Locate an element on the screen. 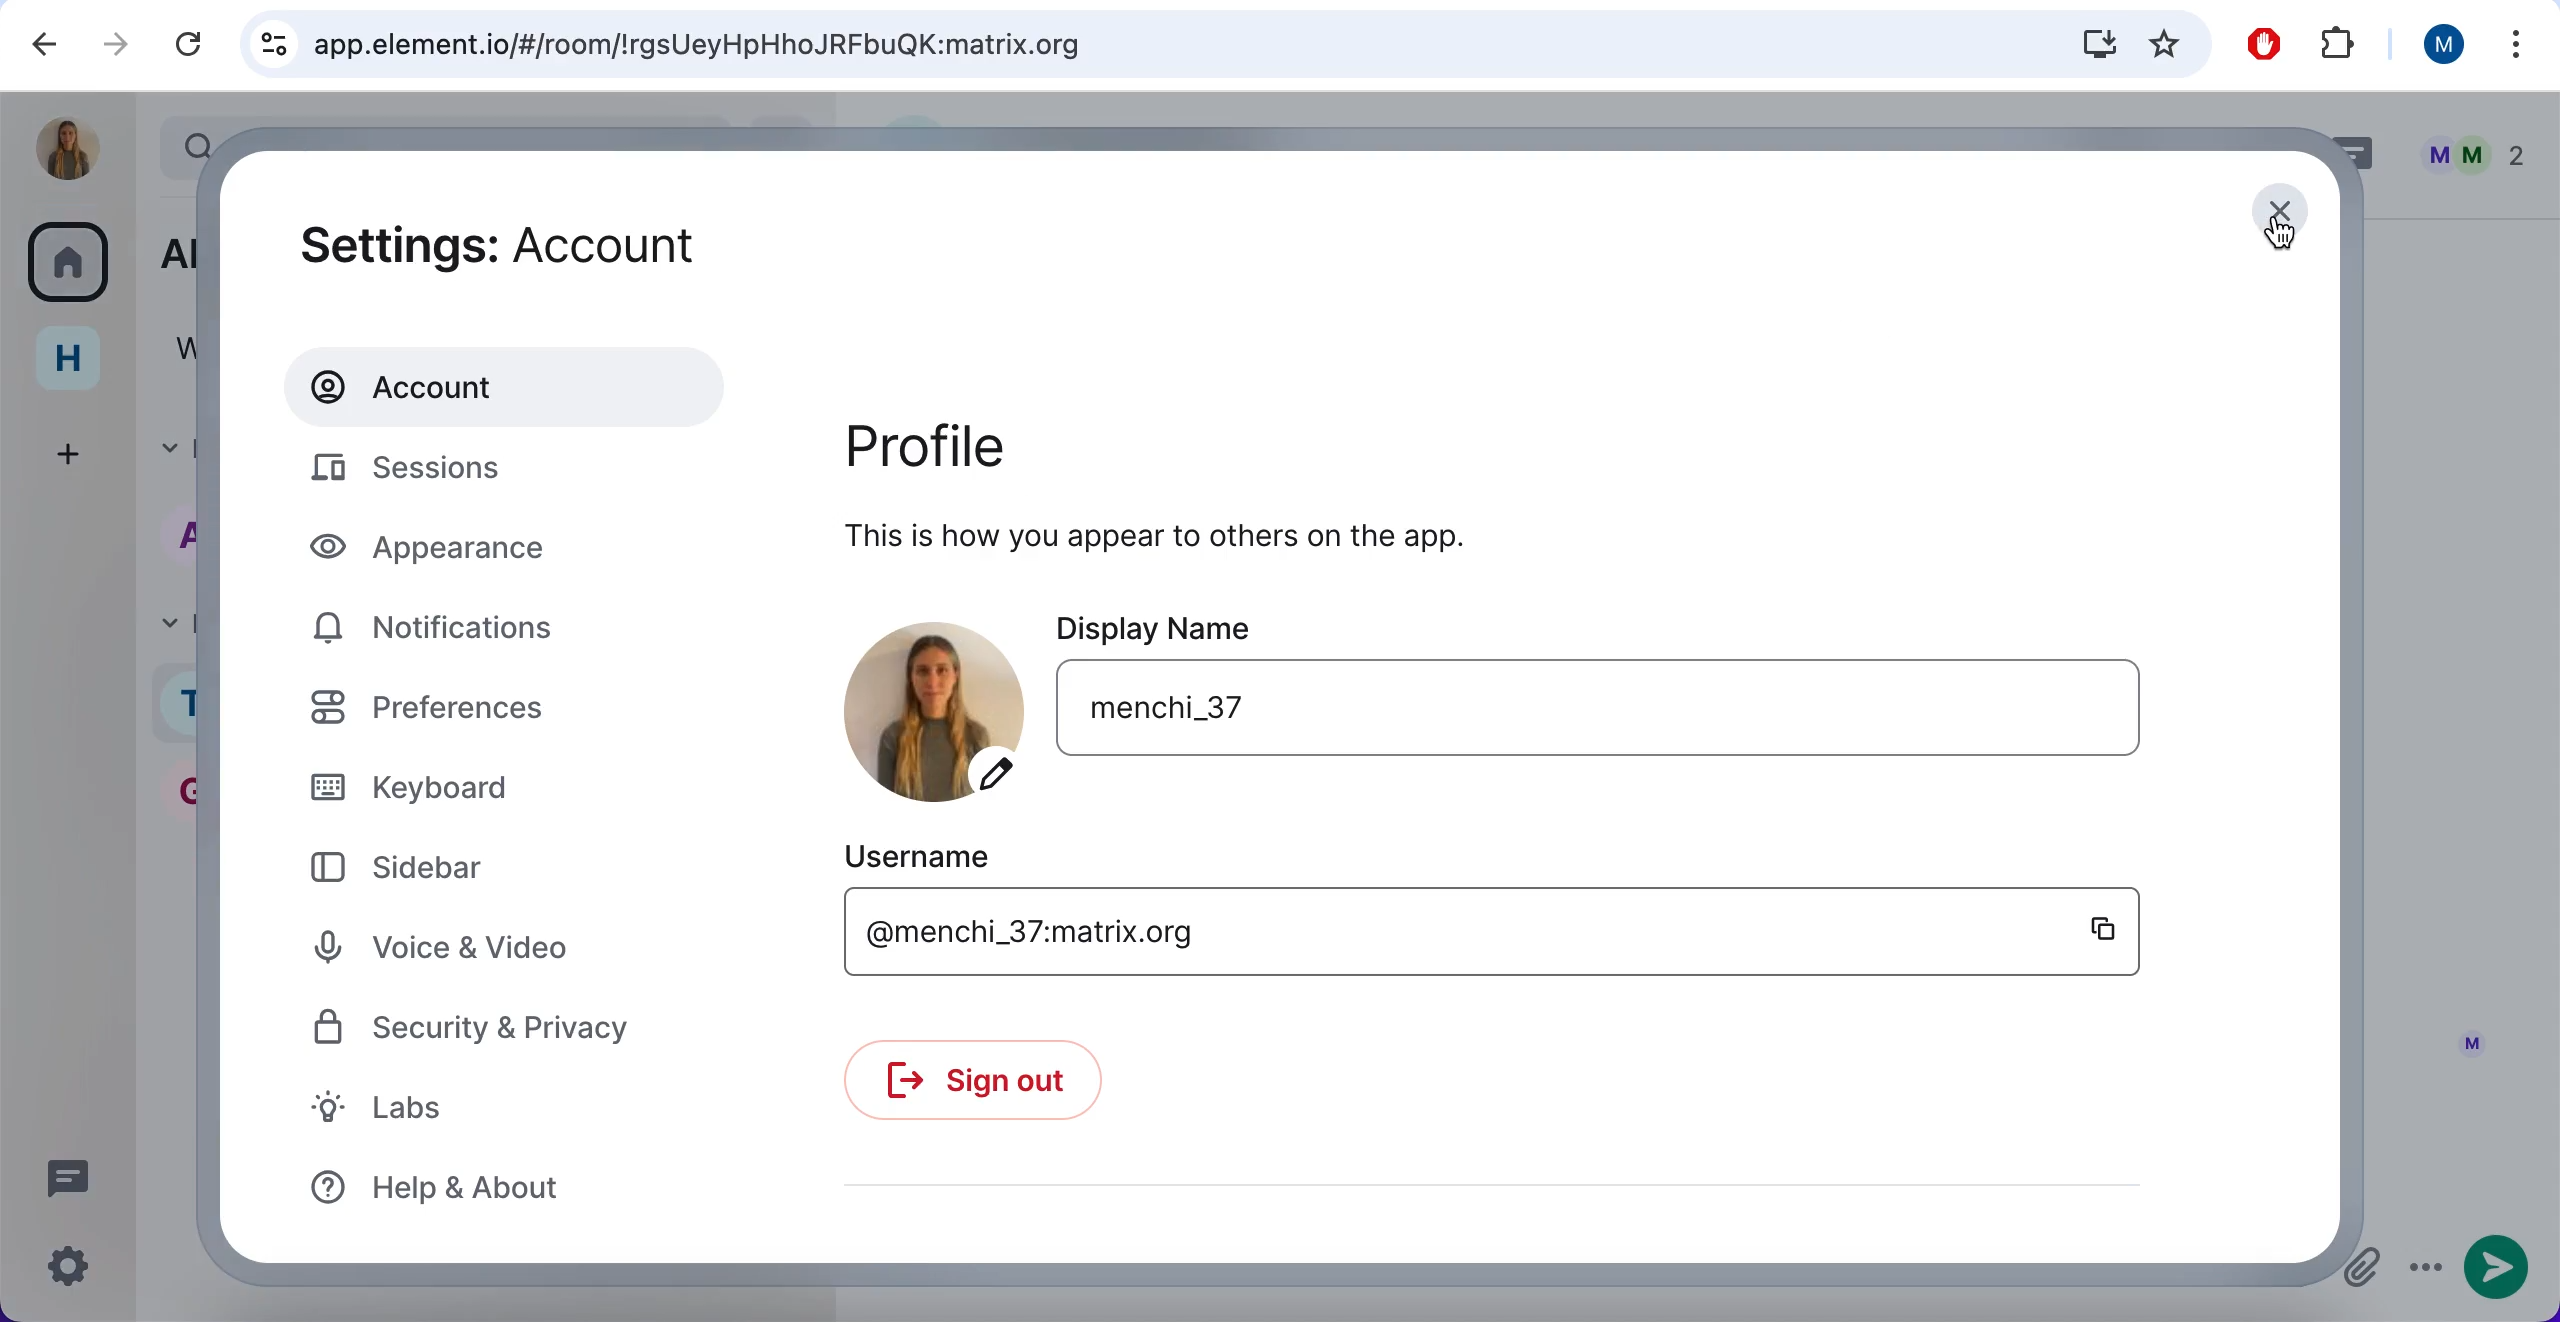 The image size is (2560, 1322). profile is located at coordinates (999, 449).